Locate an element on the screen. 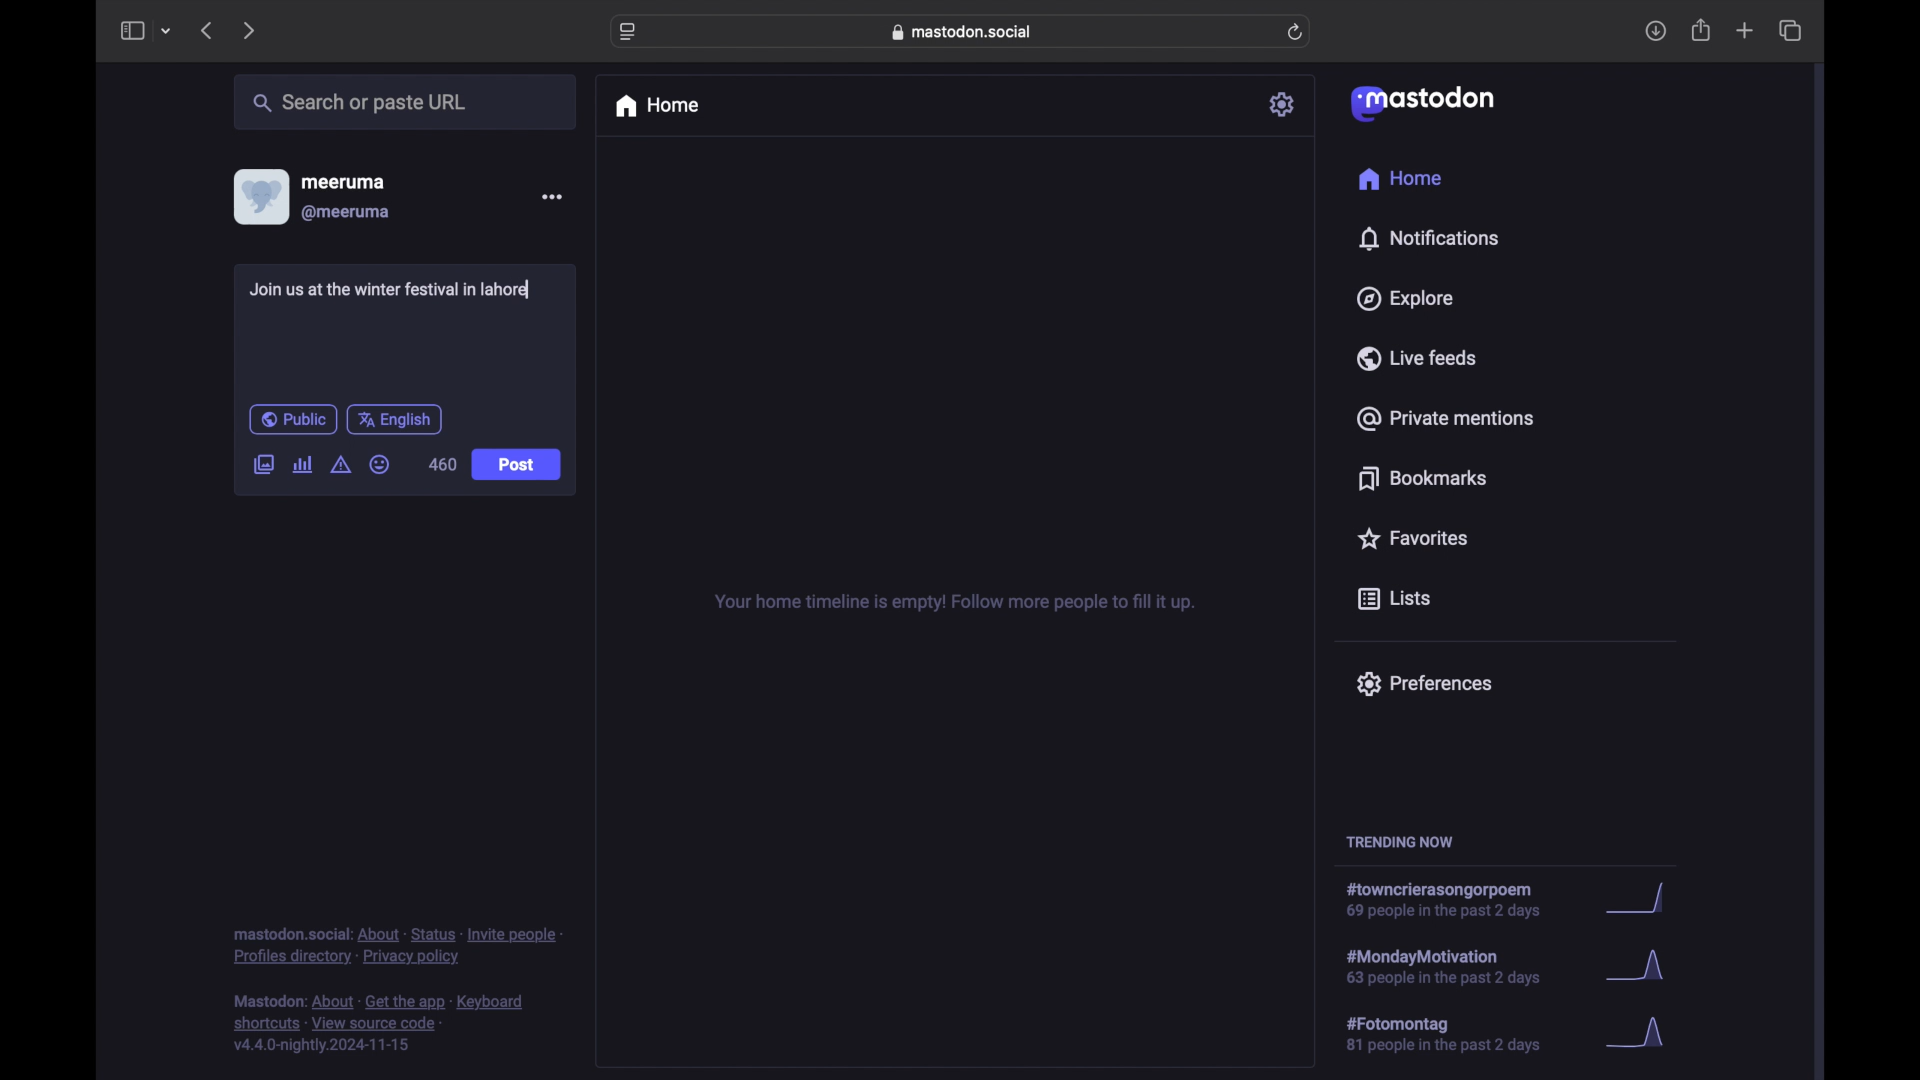  live feeds is located at coordinates (1418, 358).